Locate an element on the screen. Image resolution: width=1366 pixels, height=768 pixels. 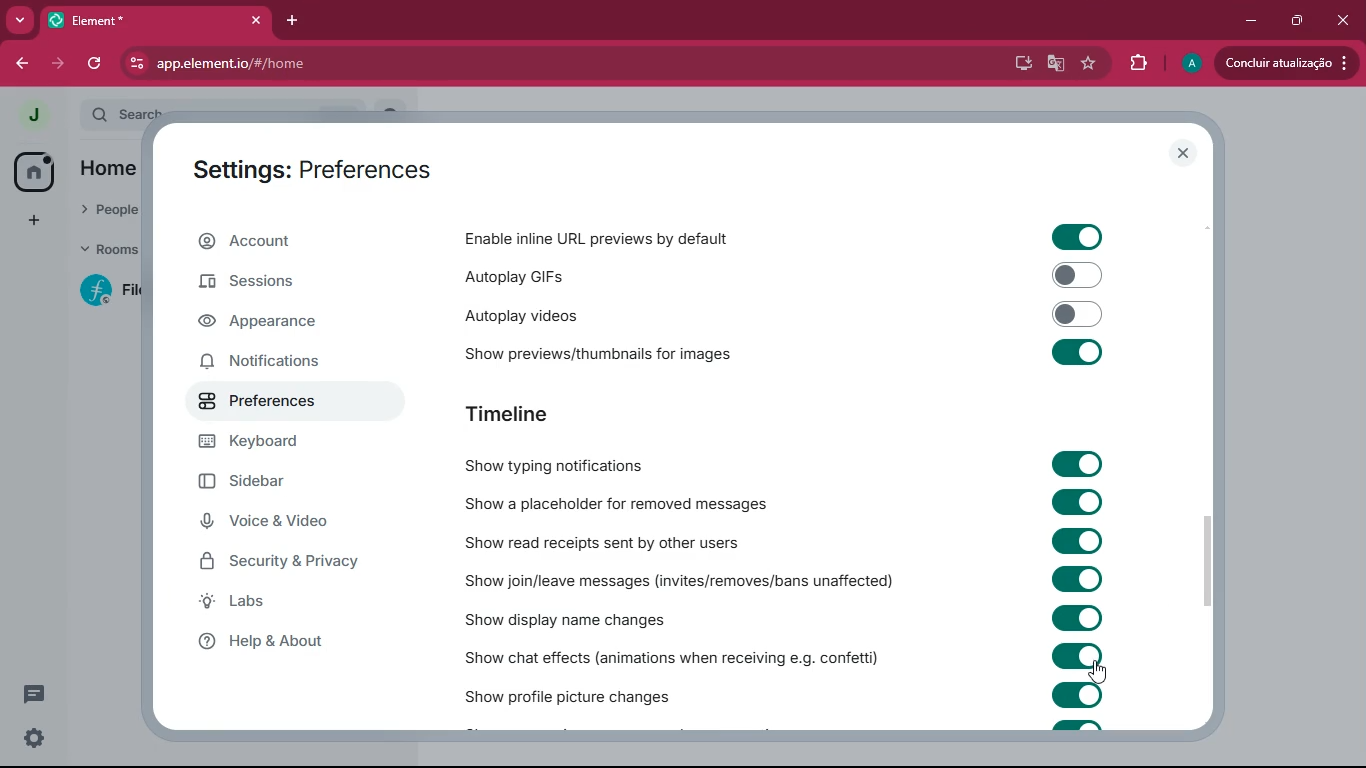
account is located at coordinates (288, 242).